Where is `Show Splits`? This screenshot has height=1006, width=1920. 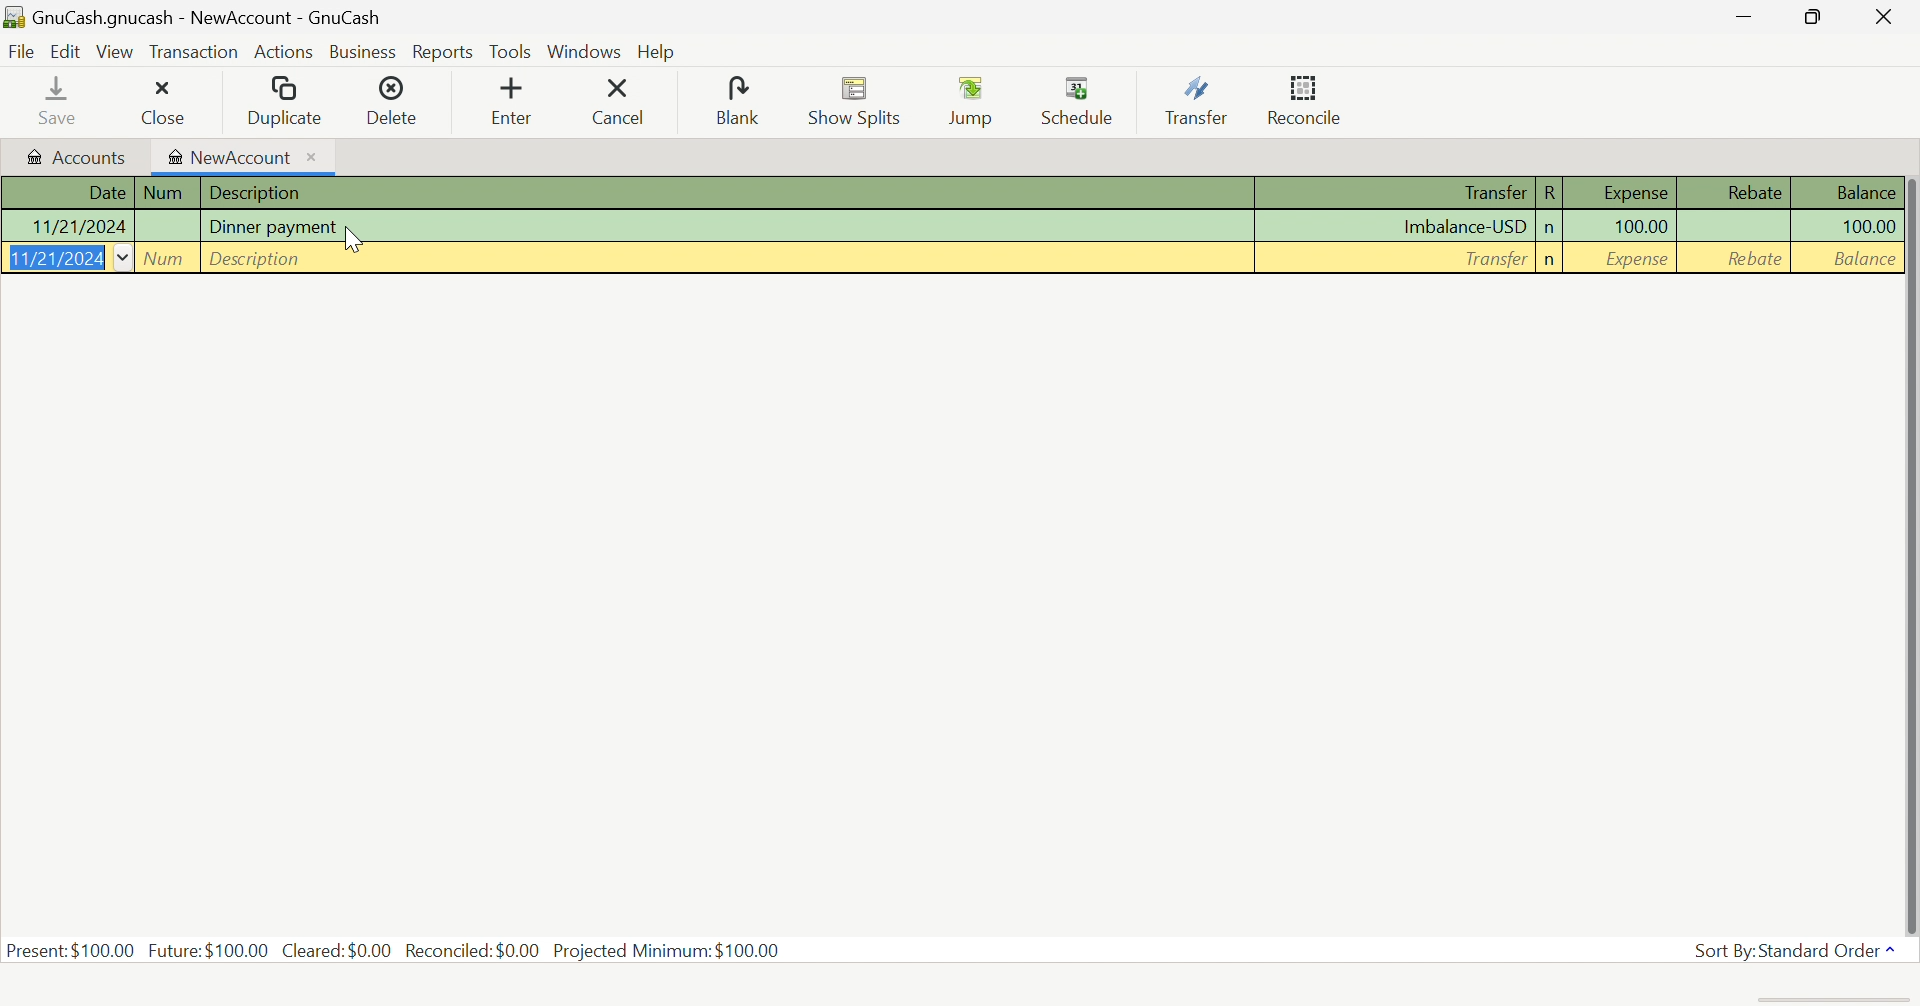 Show Splits is located at coordinates (857, 101).